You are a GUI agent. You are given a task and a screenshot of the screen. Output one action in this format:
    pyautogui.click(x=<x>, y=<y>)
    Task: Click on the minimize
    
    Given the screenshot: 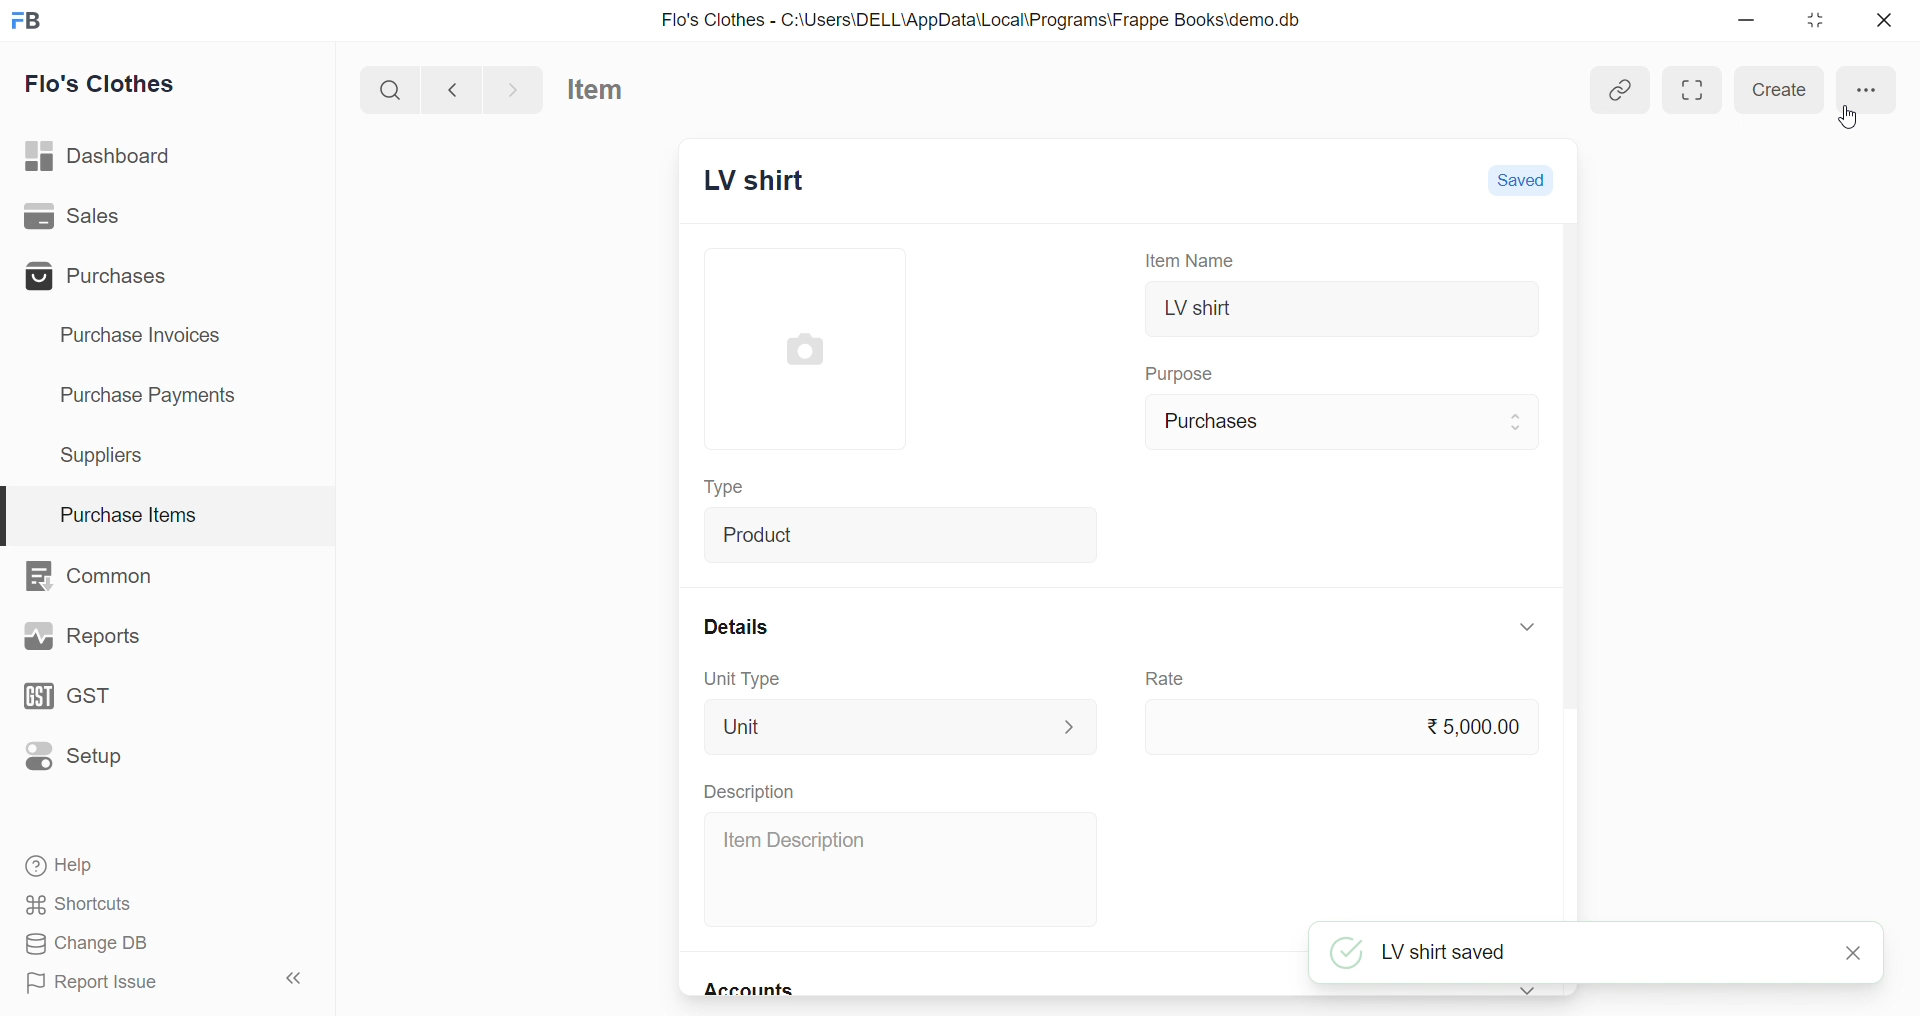 What is the action you would take?
    pyautogui.click(x=1754, y=20)
    